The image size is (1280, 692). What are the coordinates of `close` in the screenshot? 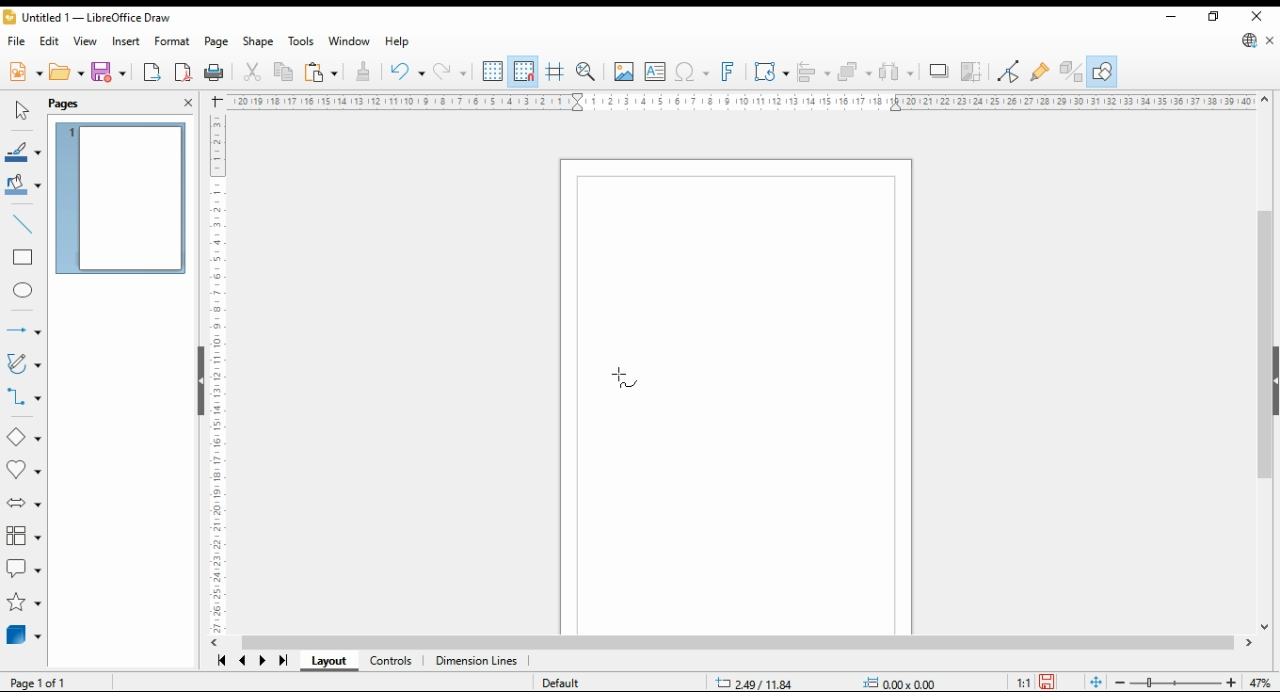 It's located at (1257, 16).